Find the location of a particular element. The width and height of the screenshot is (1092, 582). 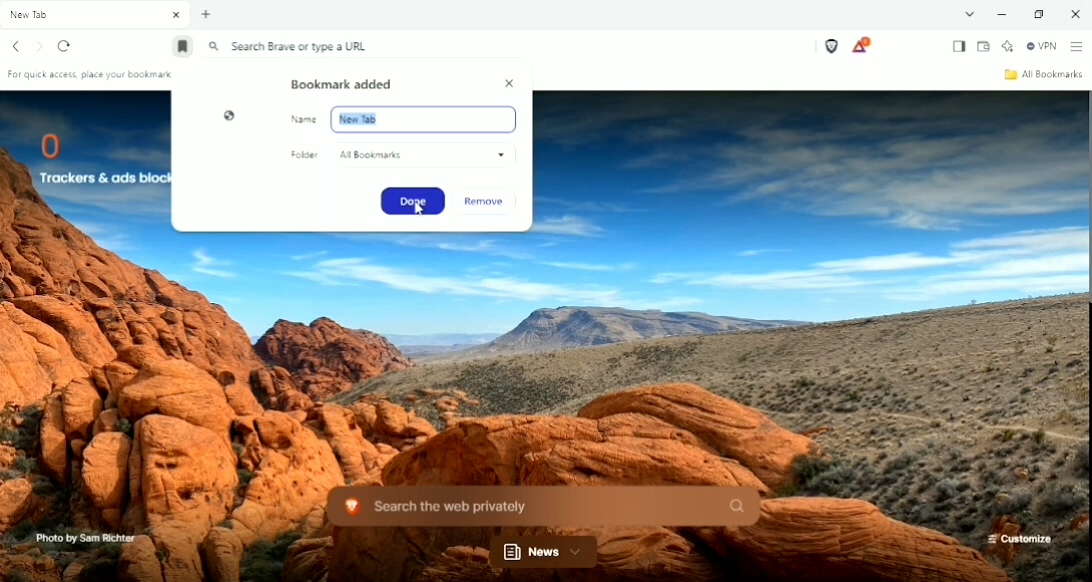

New Tab is located at coordinates (96, 15).